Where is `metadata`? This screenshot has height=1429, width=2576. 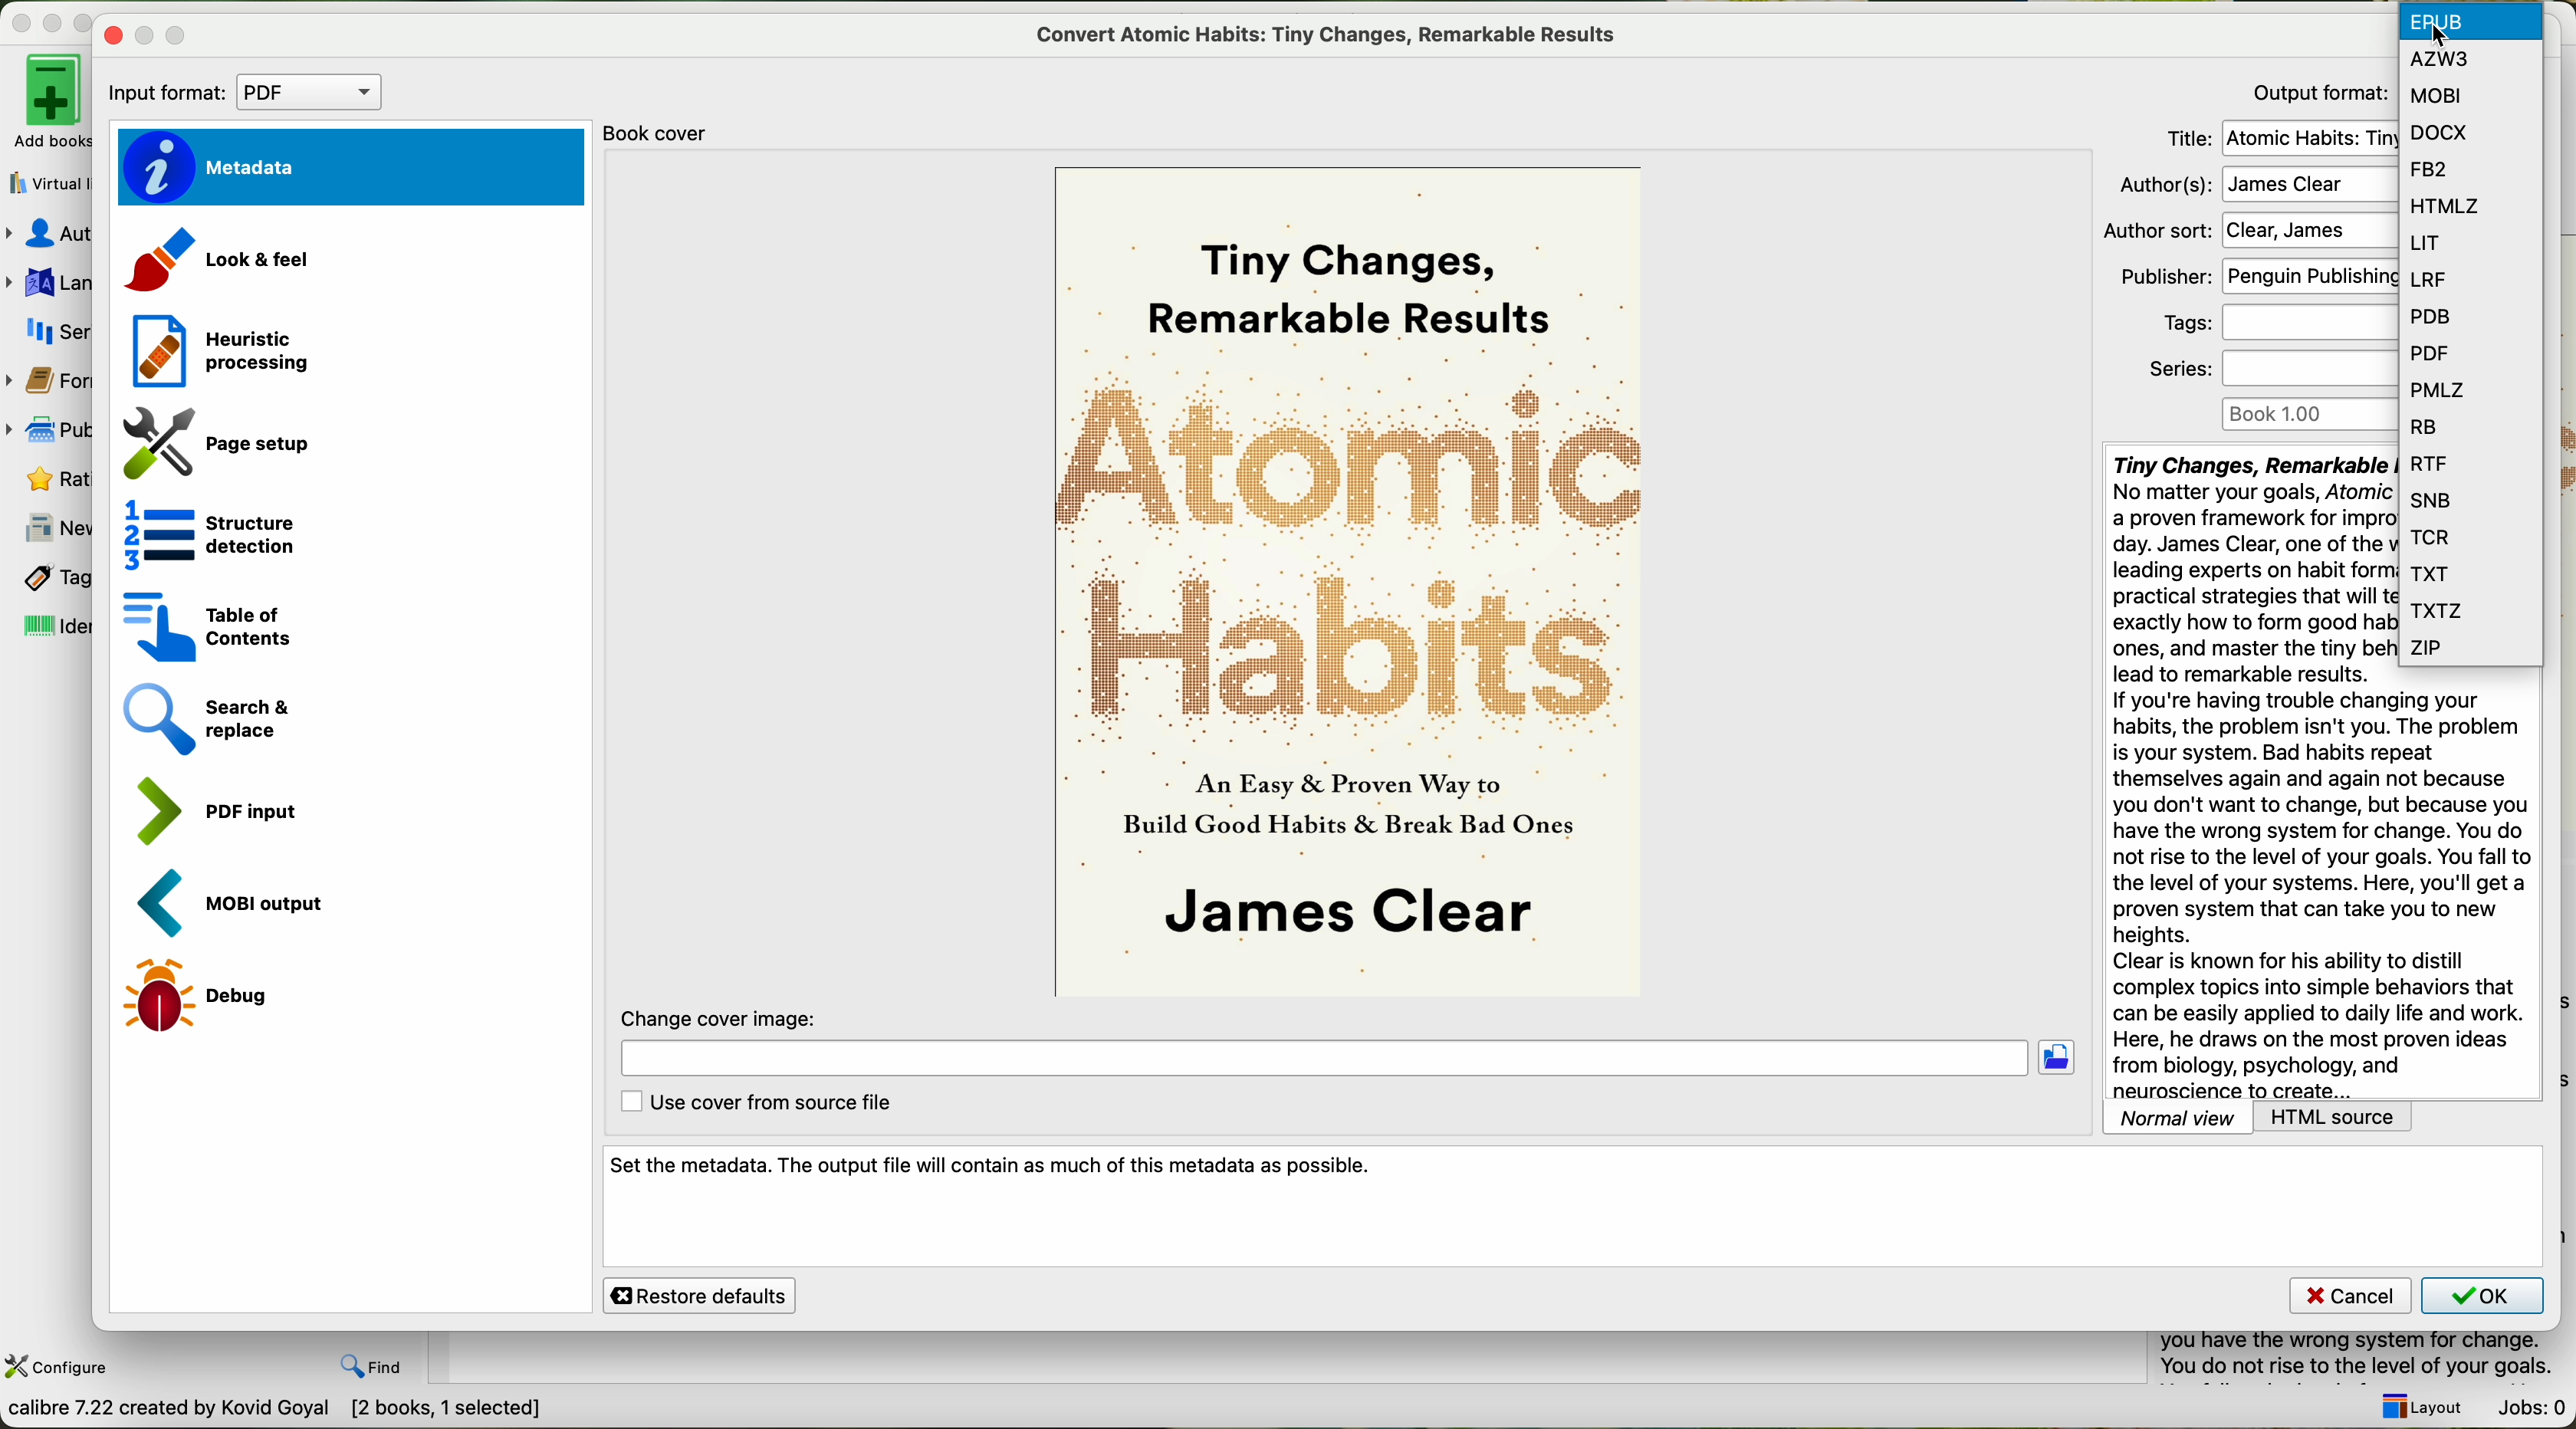
metadata is located at coordinates (348, 167).